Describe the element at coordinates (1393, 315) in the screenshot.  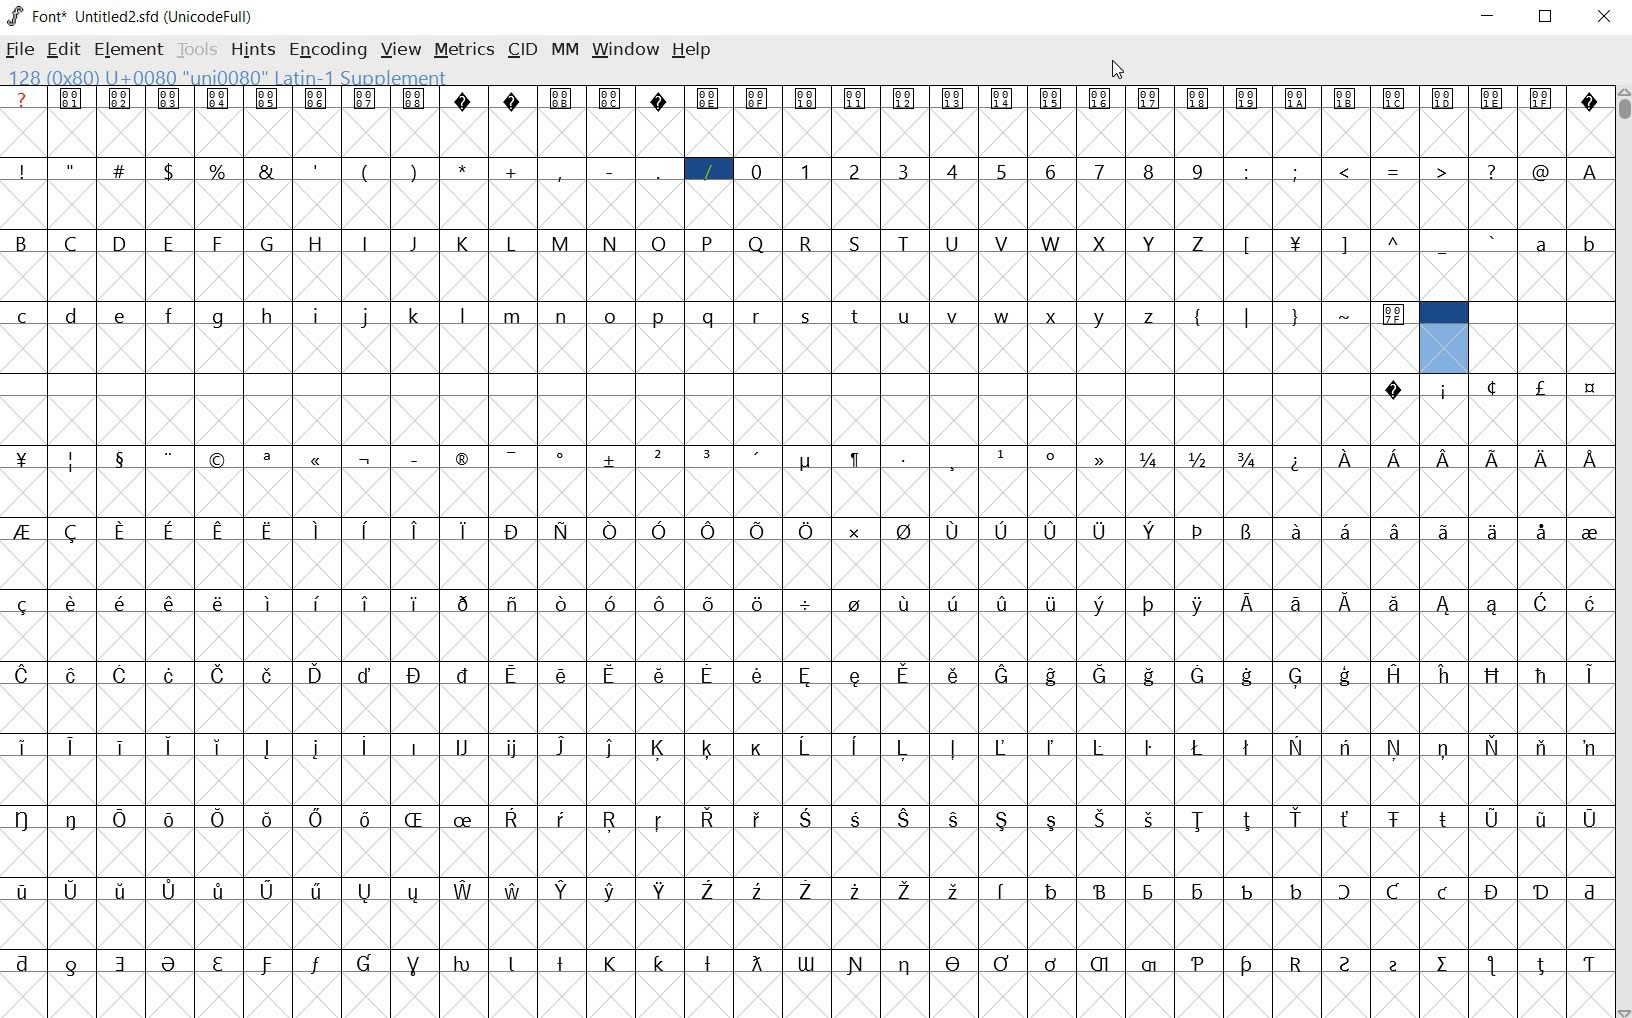
I see `Symbol` at that location.